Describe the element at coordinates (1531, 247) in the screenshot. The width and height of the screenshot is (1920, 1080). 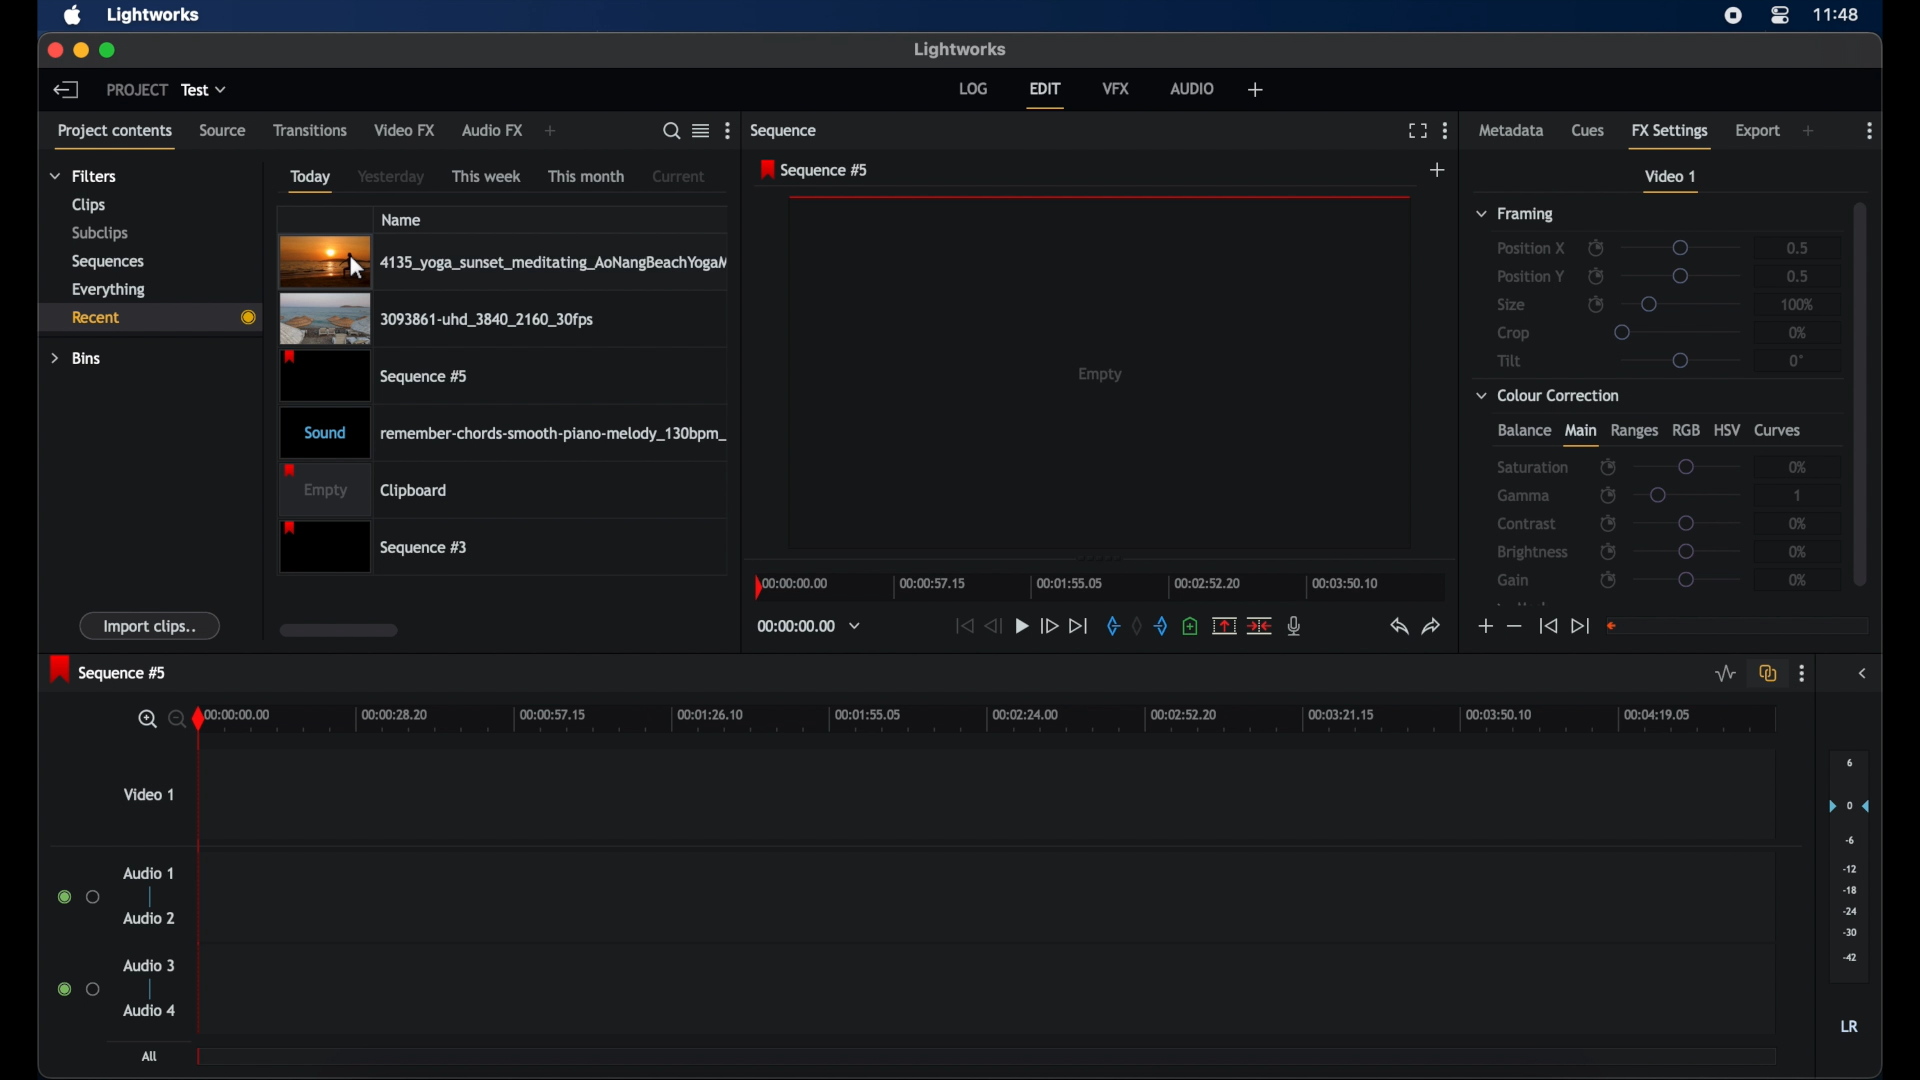
I see `position x` at that location.